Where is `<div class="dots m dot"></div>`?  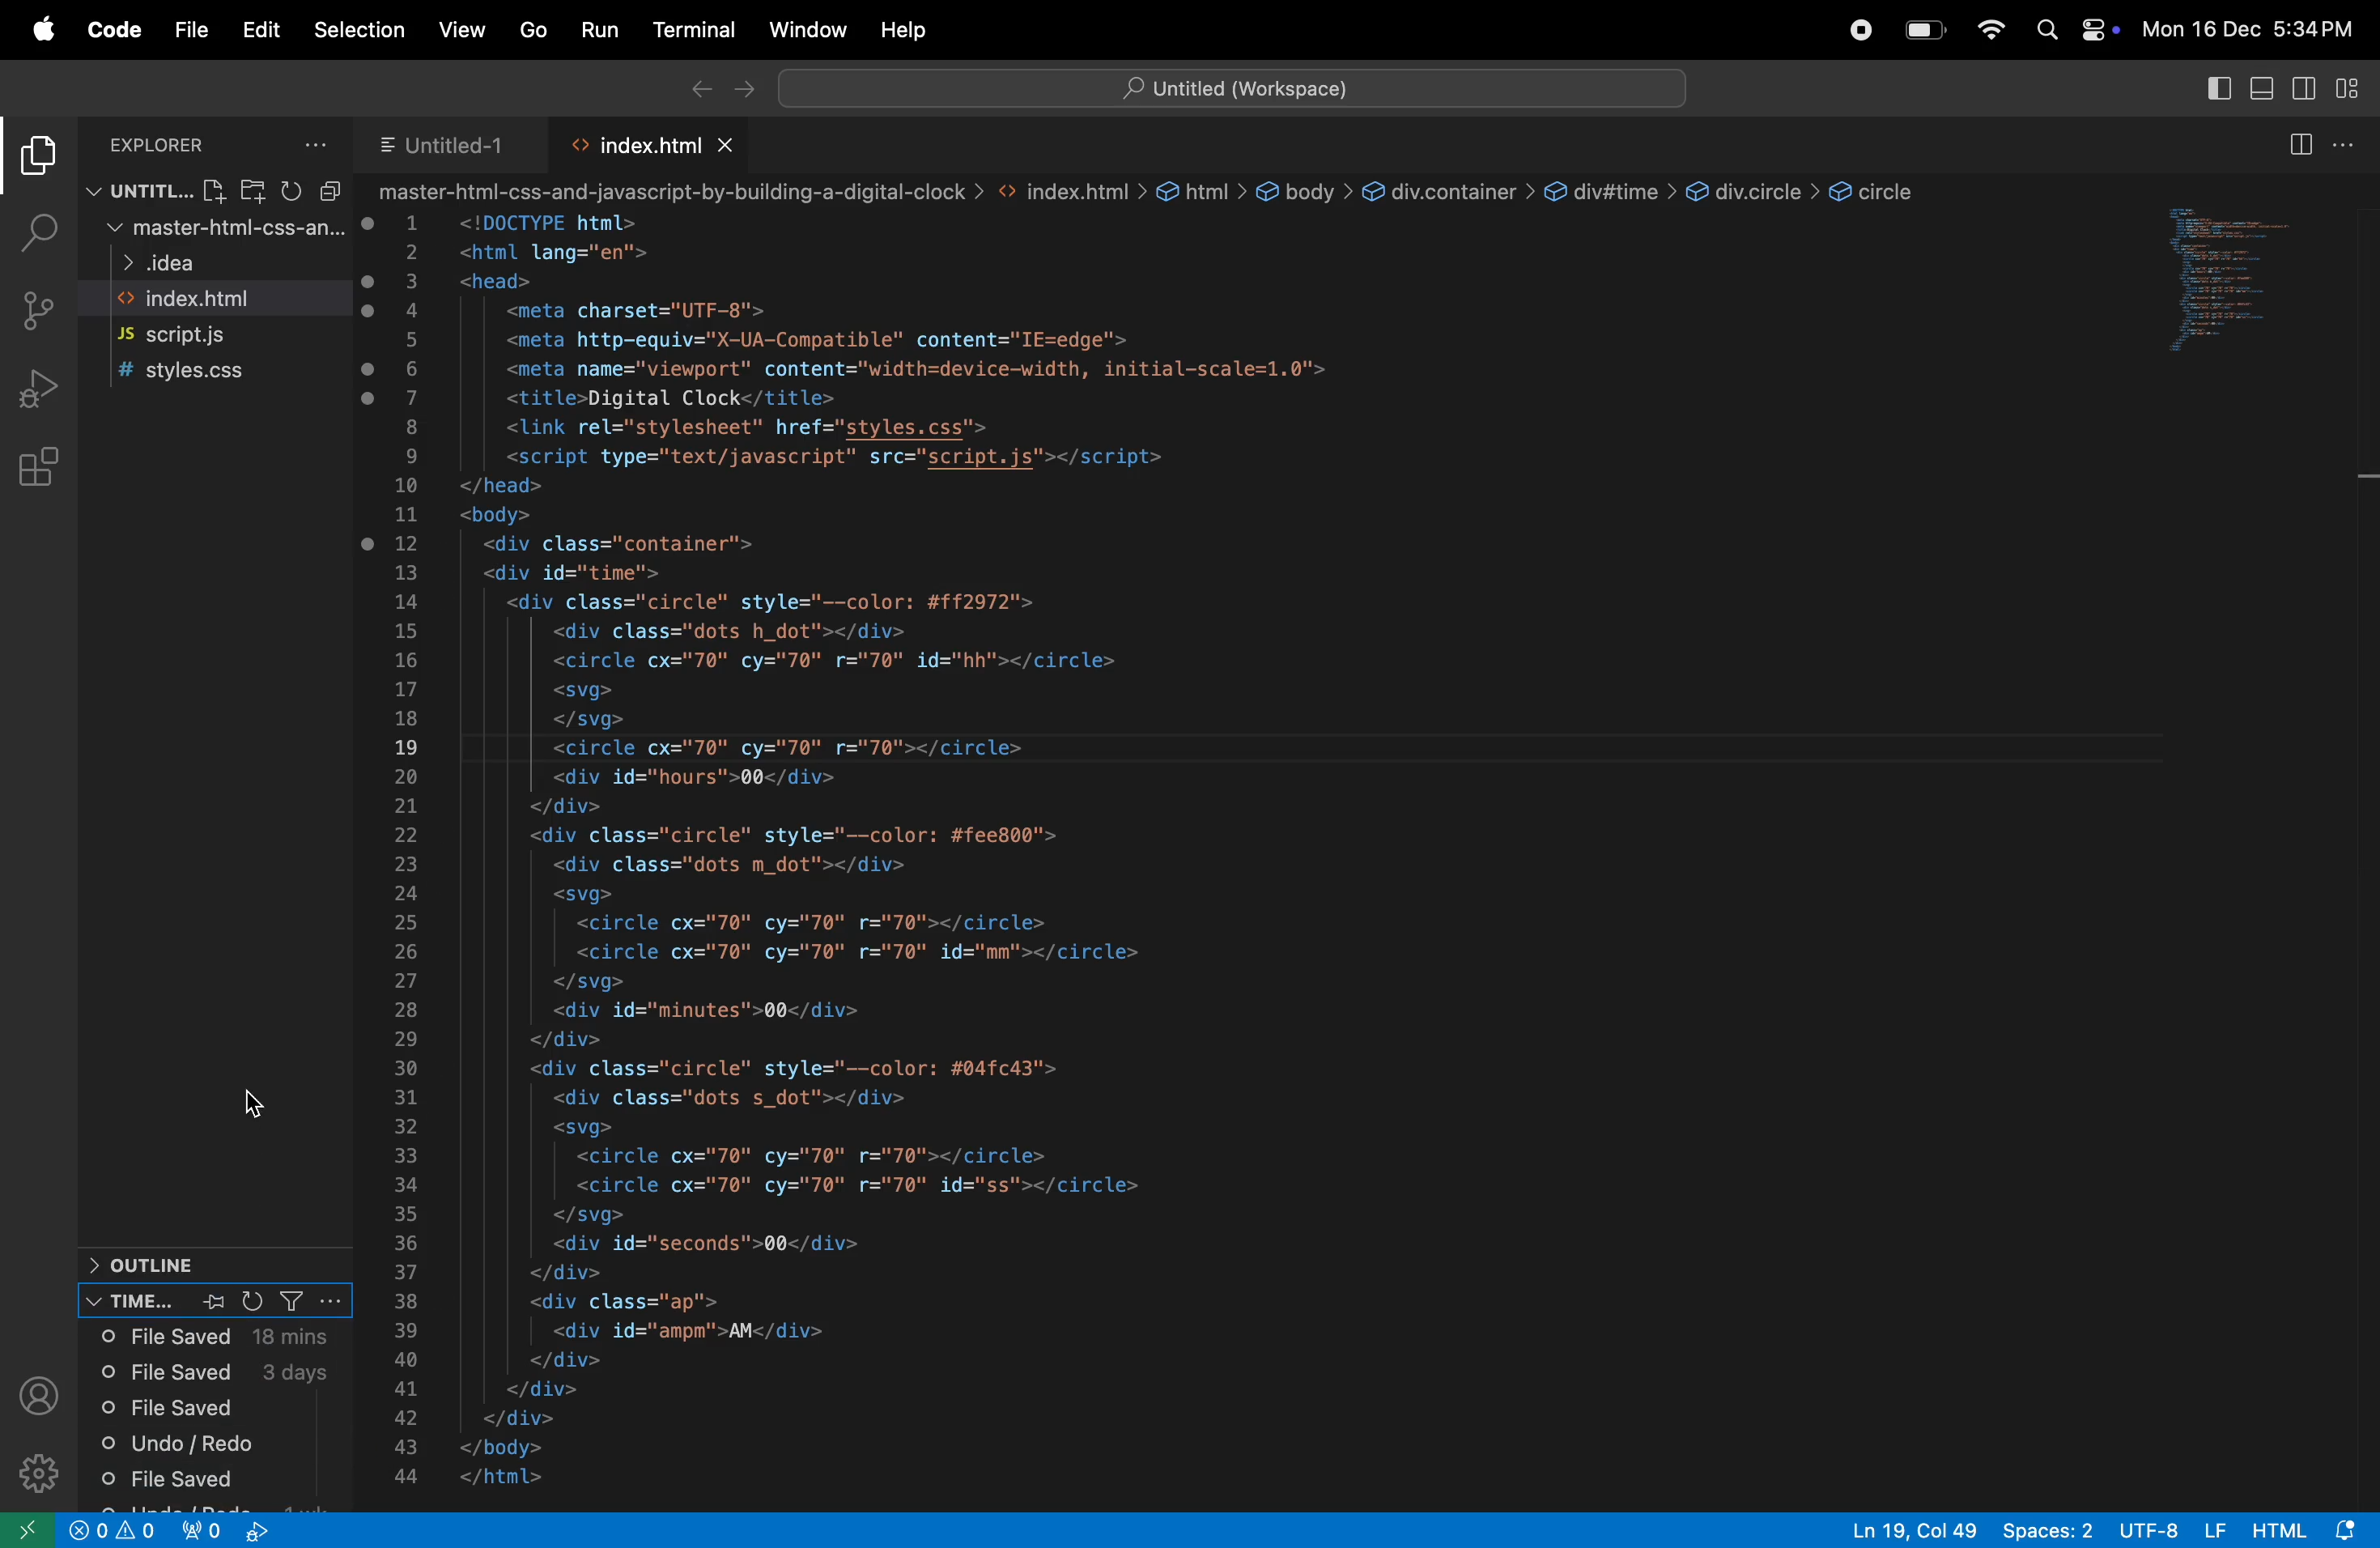
<div class="dots m dot"></div> is located at coordinates (726, 865).